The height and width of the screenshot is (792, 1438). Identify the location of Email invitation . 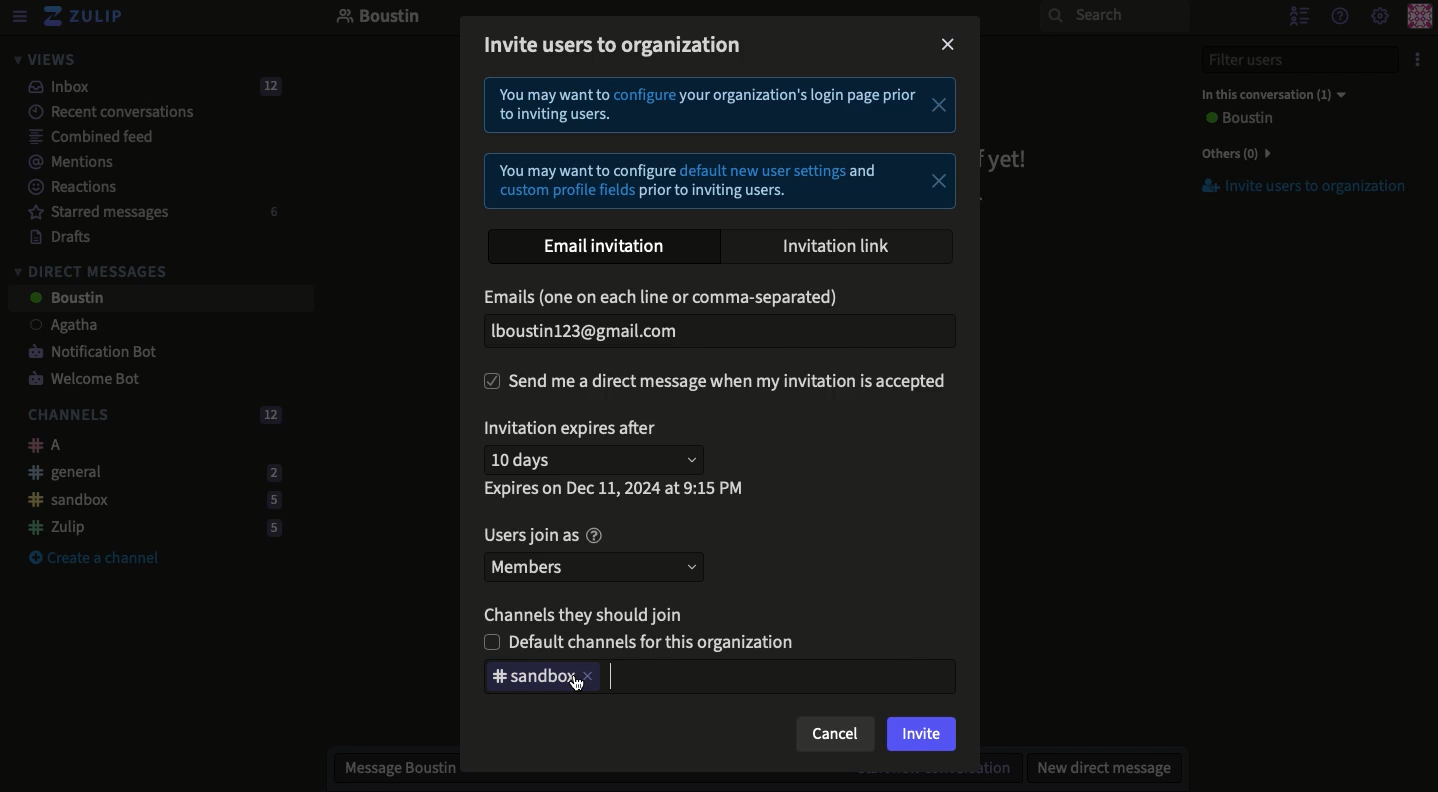
(607, 247).